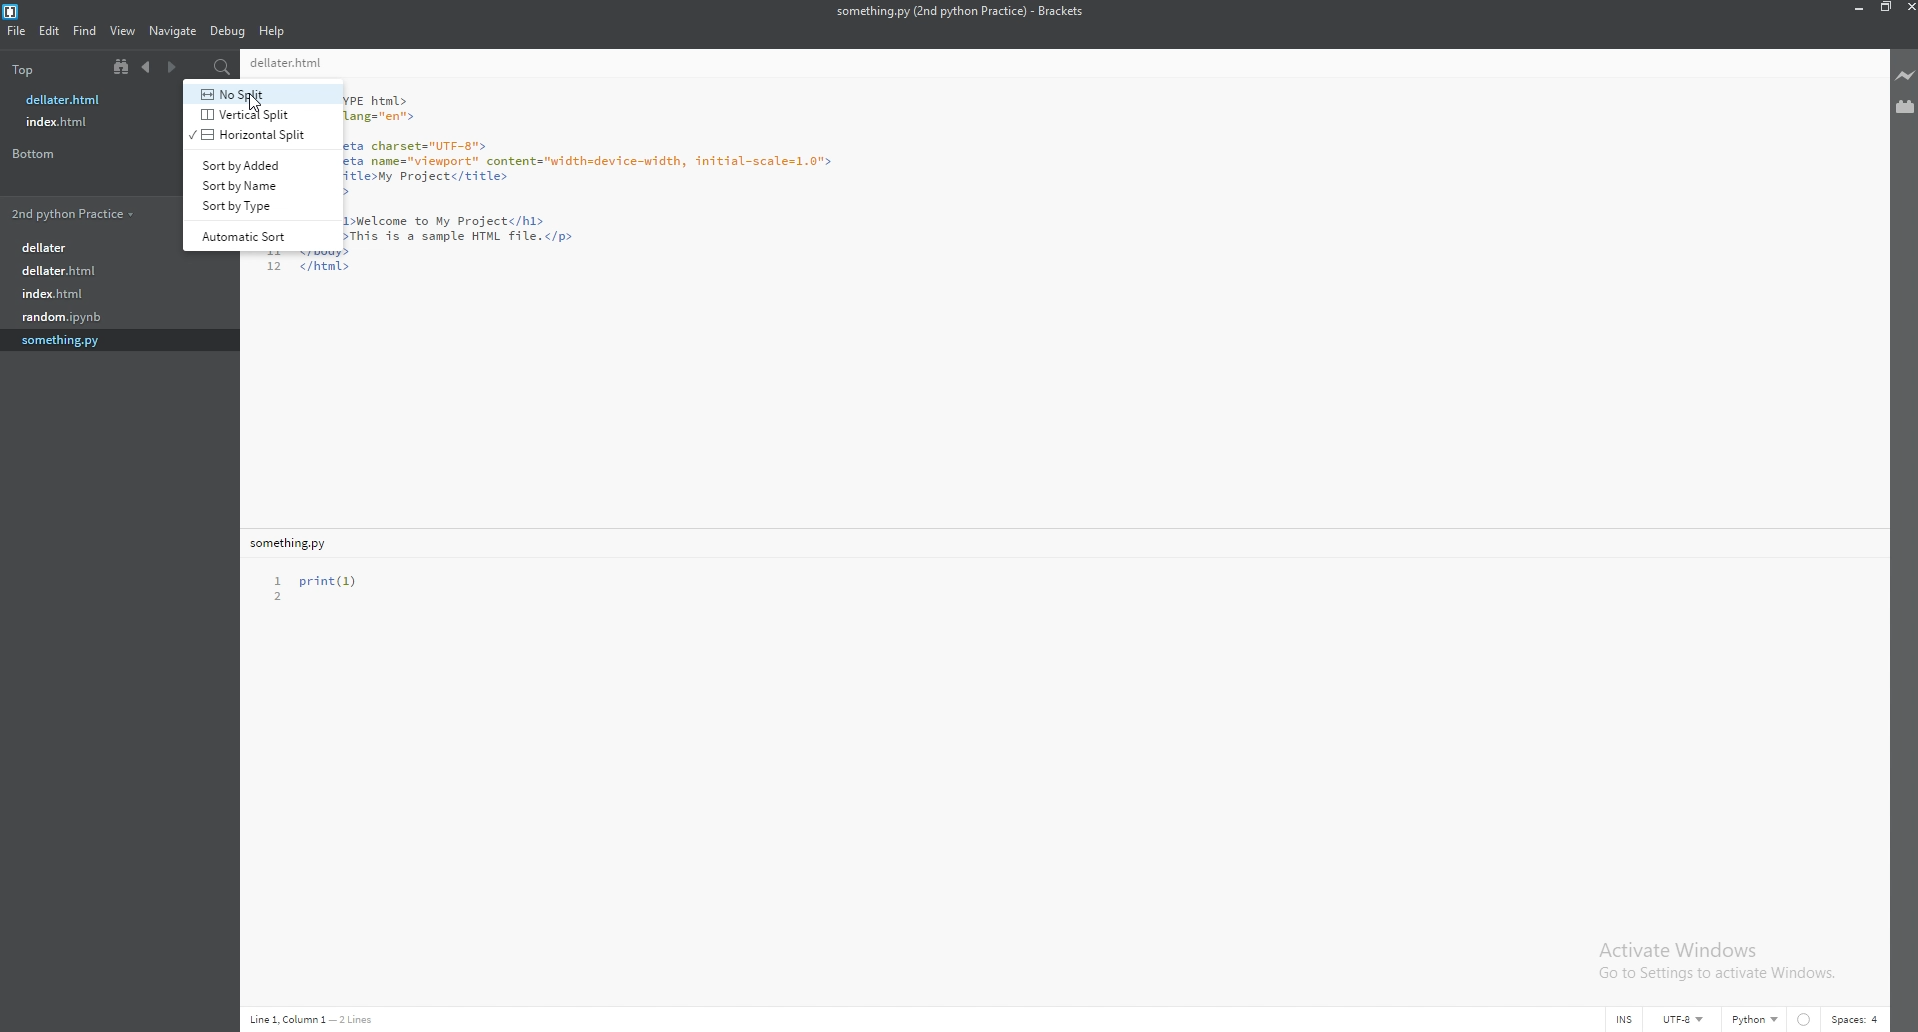 This screenshot has width=1918, height=1032. What do you see at coordinates (93, 121) in the screenshot?
I see `file name` at bounding box center [93, 121].